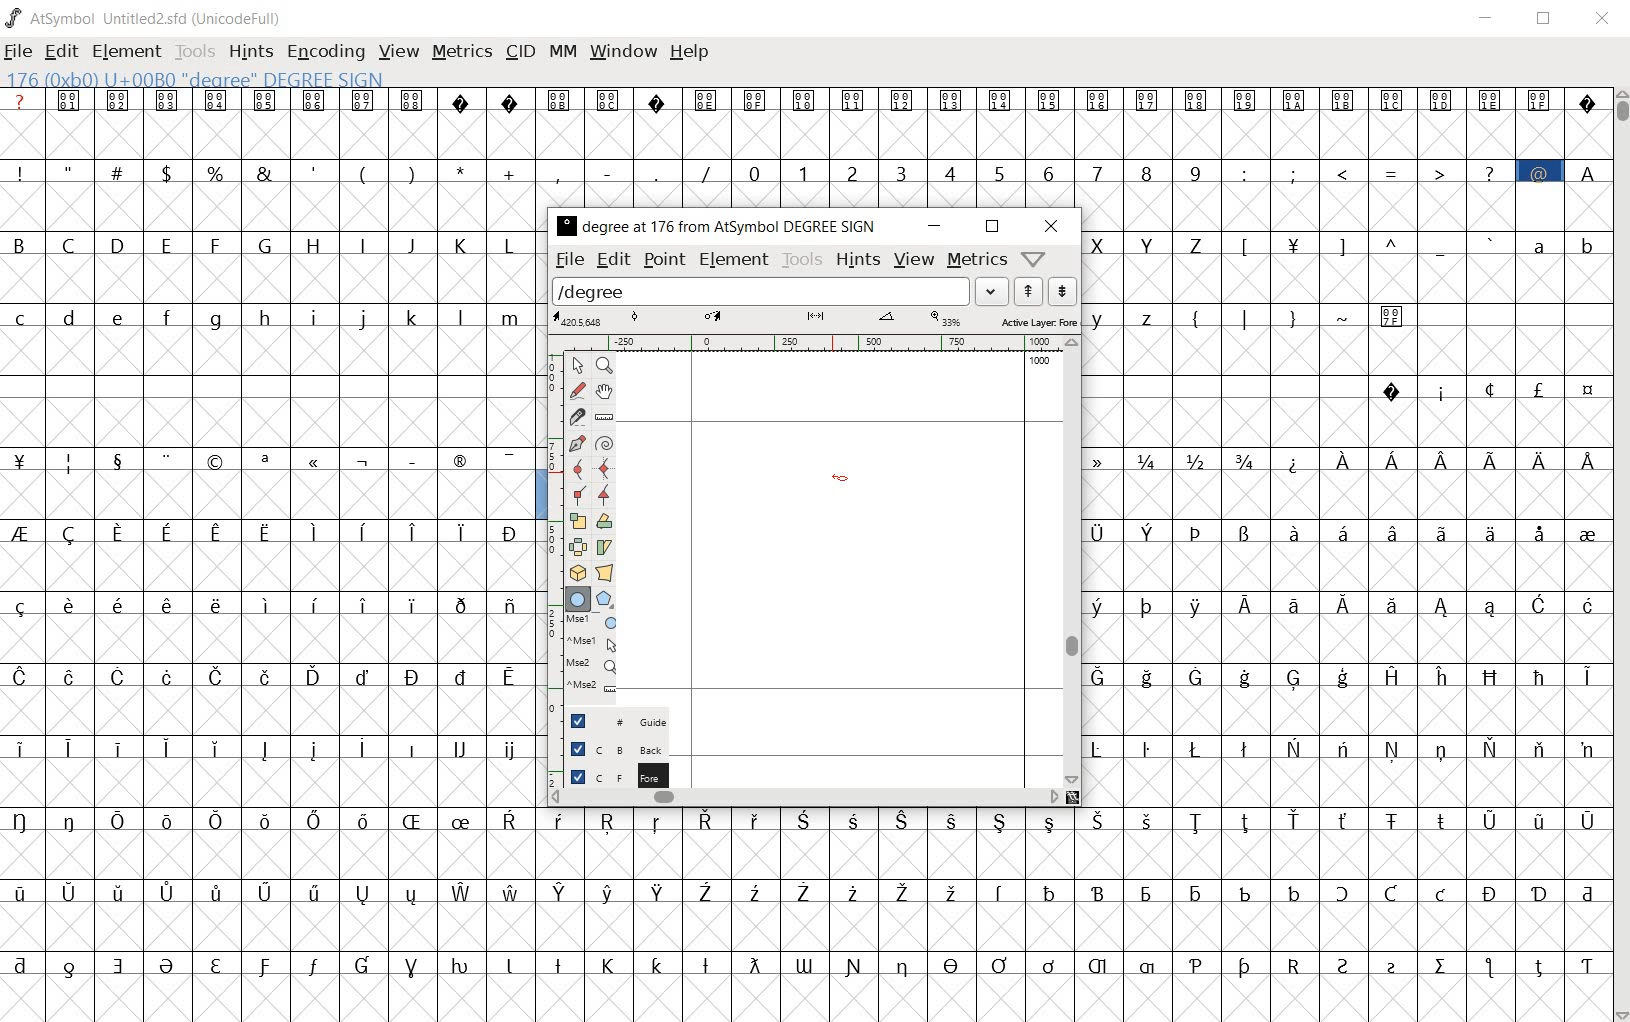 The width and height of the screenshot is (1630, 1022). Describe the element at coordinates (1564, 244) in the screenshot. I see `small letters a b` at that location.